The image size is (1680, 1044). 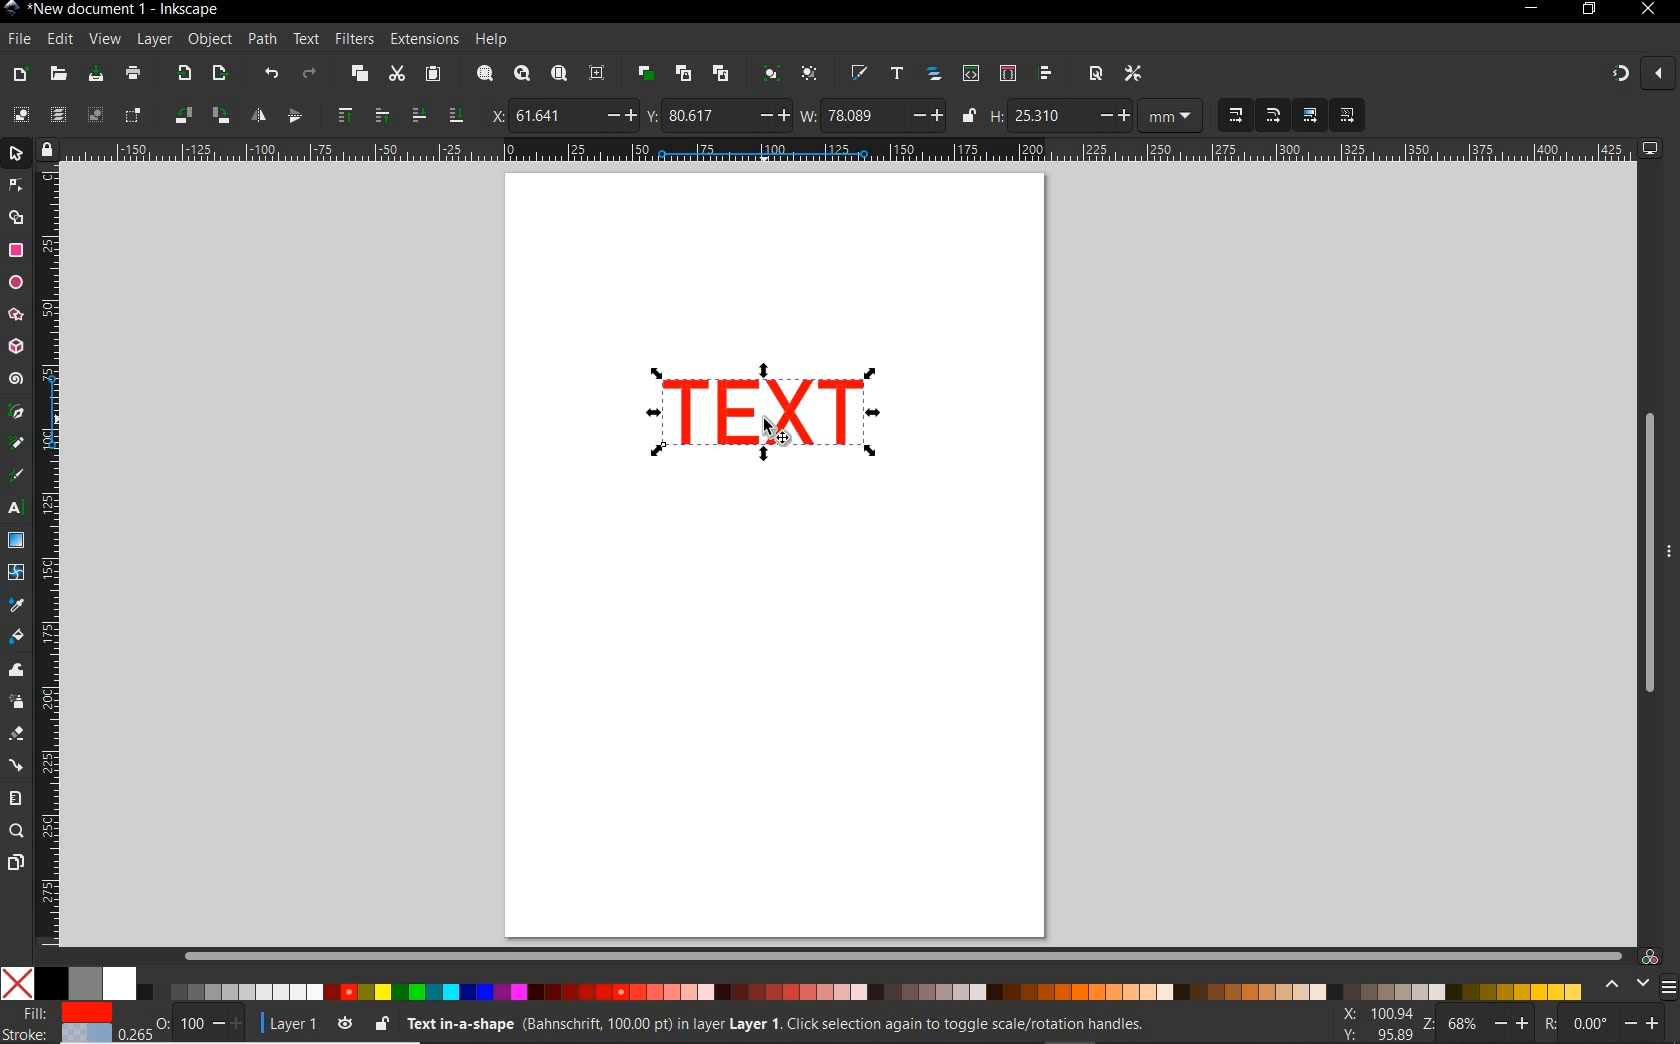 I want to click on new, so click(x=21, y=73).